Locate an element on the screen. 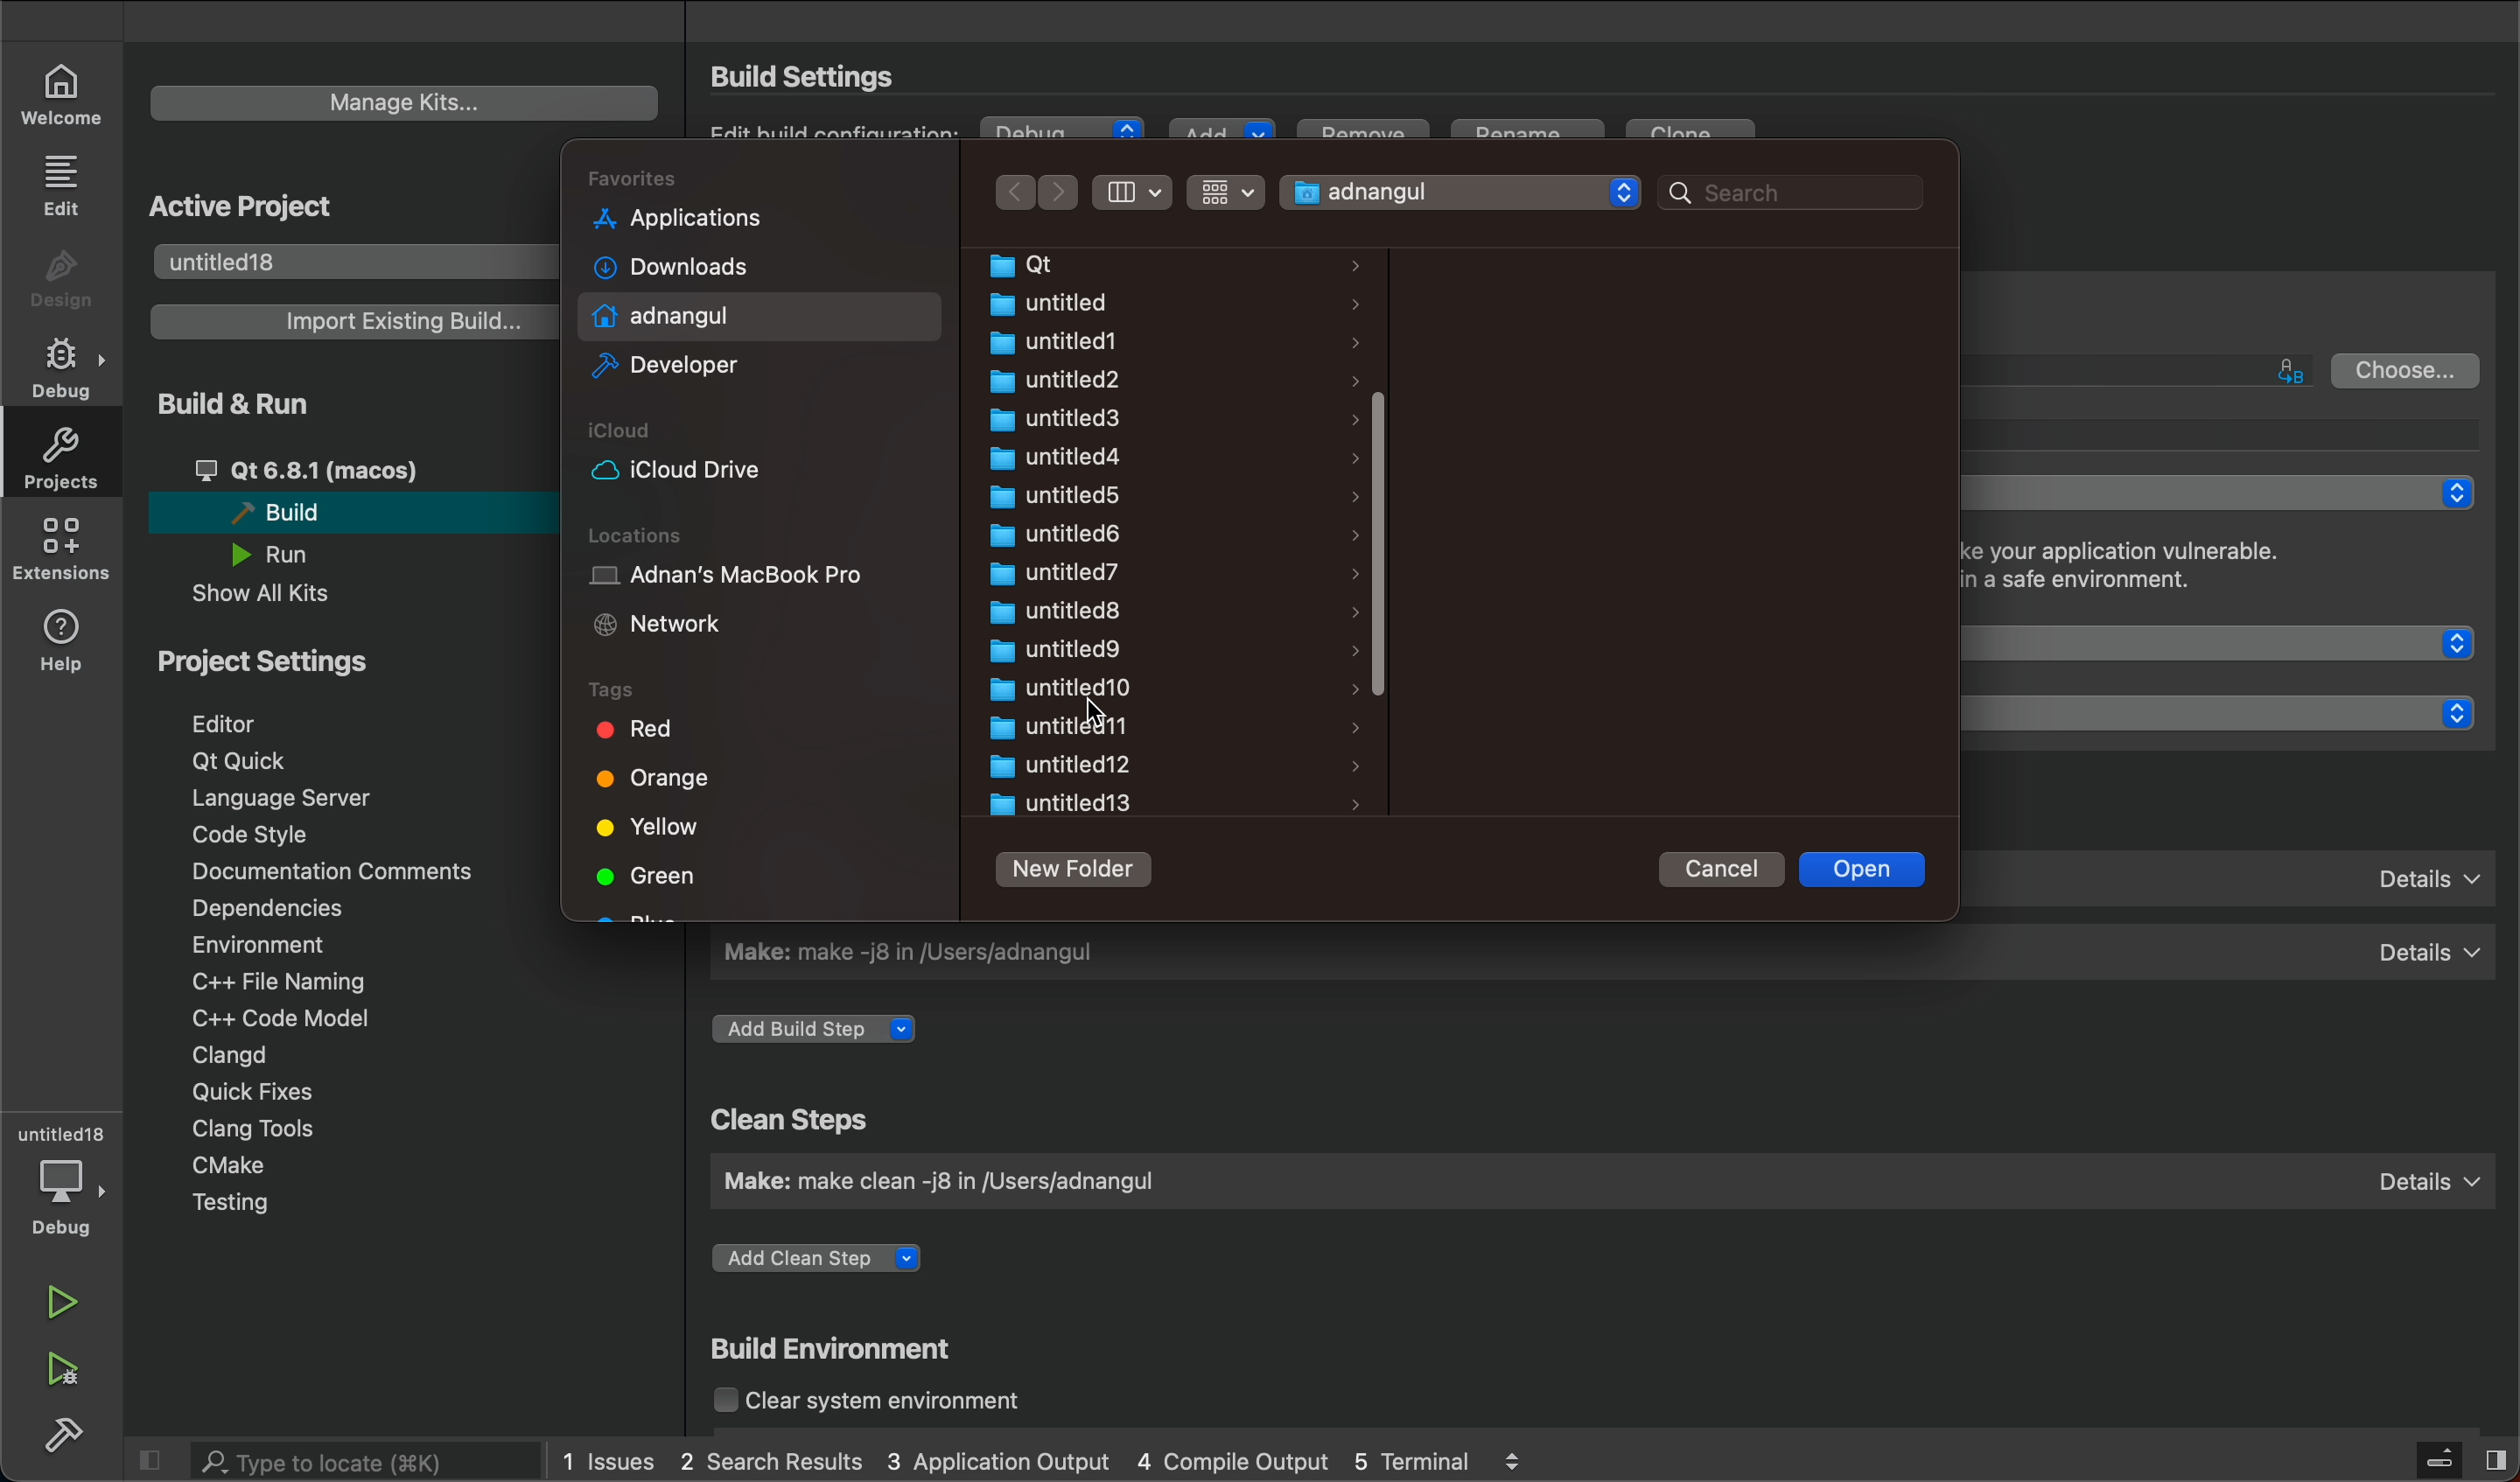  edit is located at coordinates (60, 185).